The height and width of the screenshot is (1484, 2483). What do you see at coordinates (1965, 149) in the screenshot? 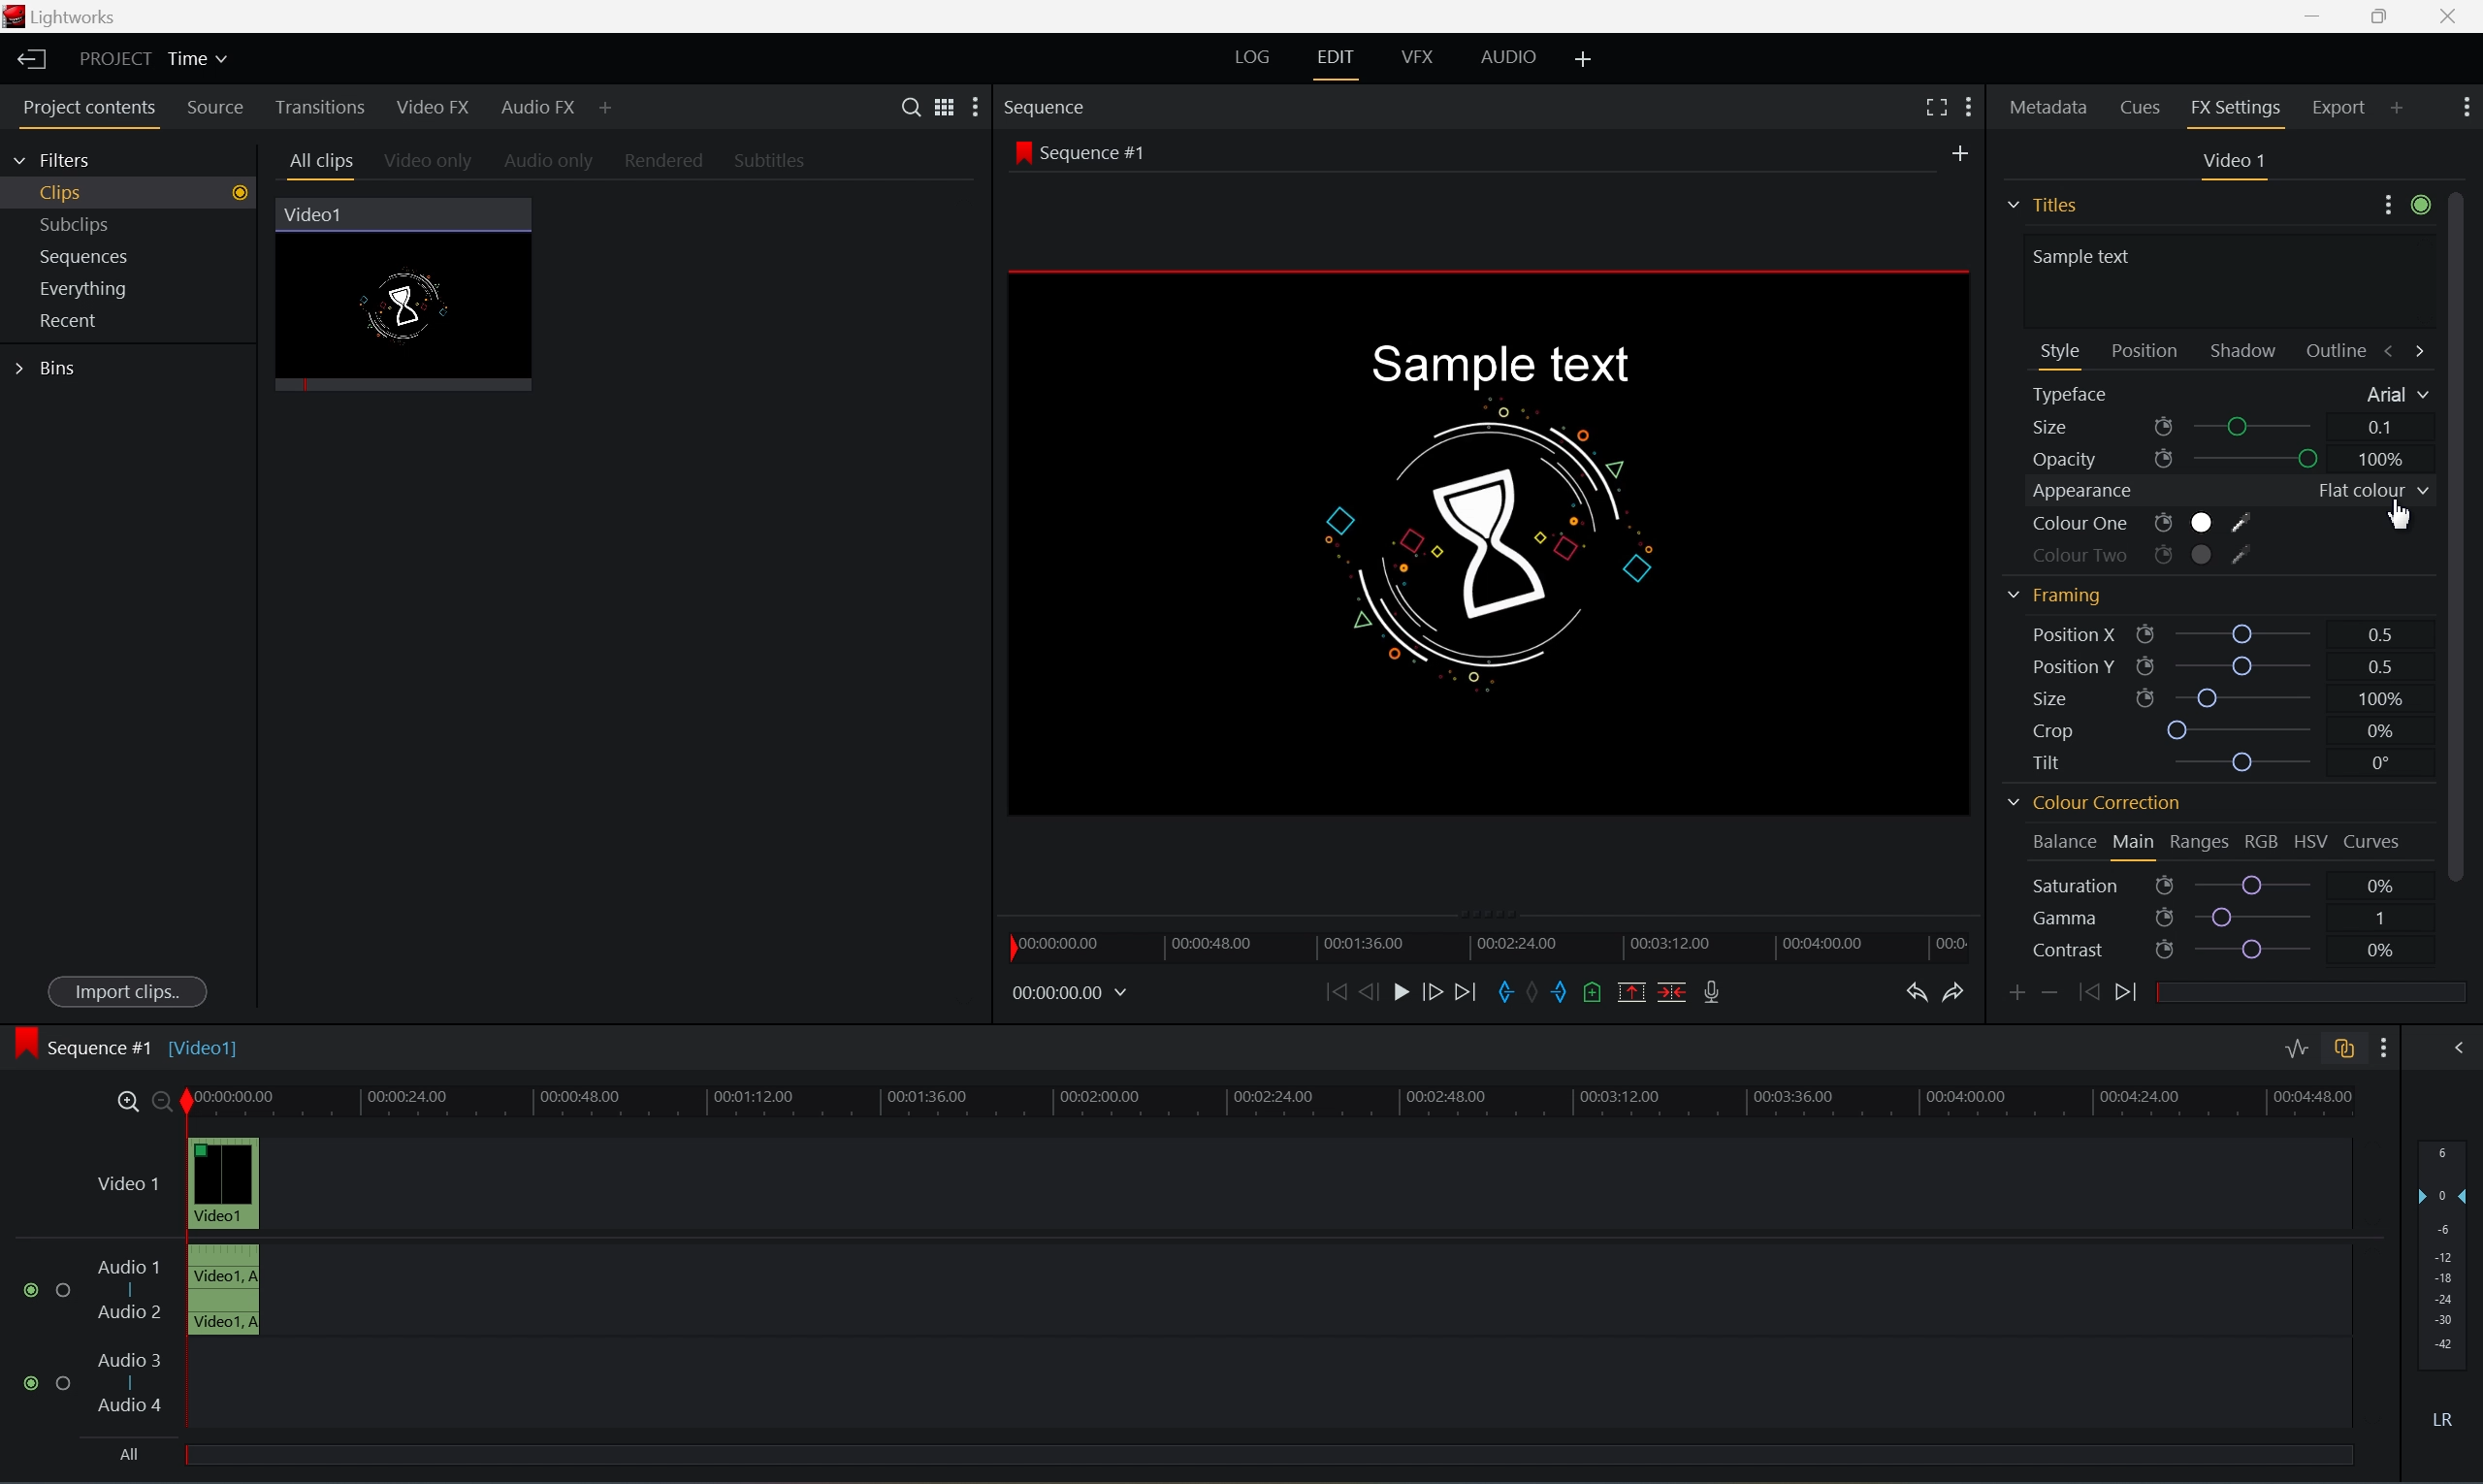
I see `add` at bounding box center [1965, 149].